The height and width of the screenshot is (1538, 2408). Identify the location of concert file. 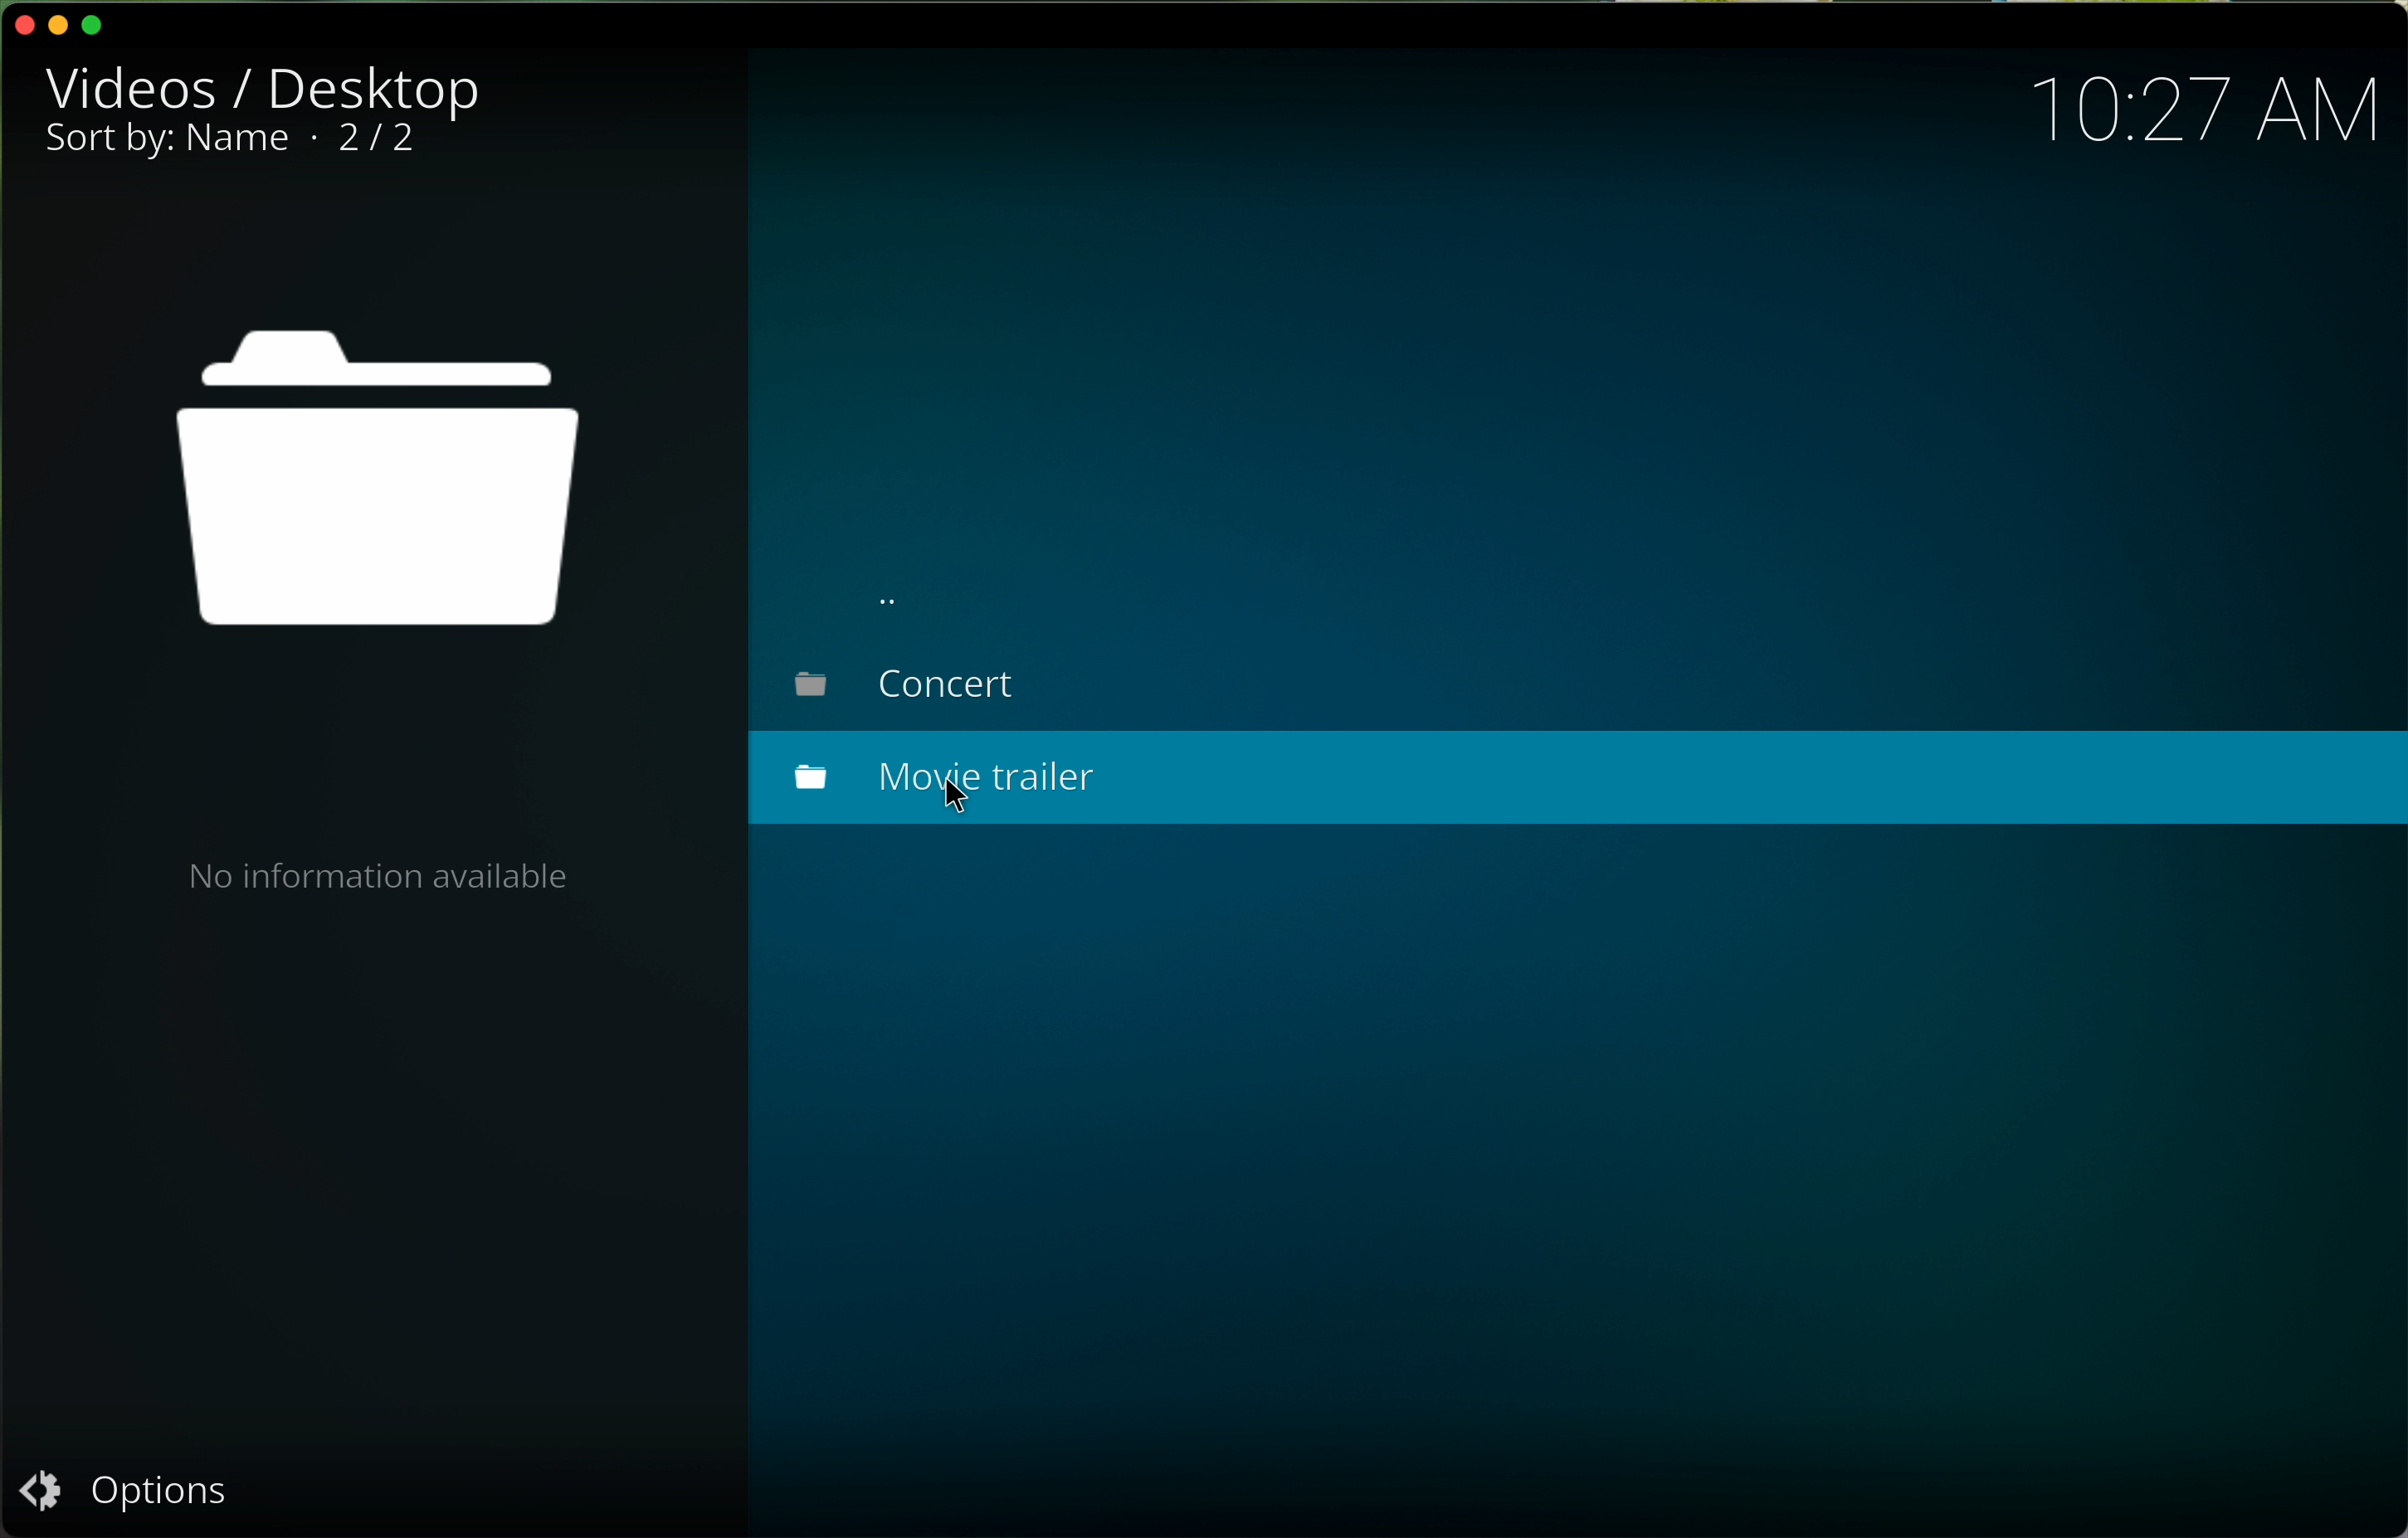
(907, 687).